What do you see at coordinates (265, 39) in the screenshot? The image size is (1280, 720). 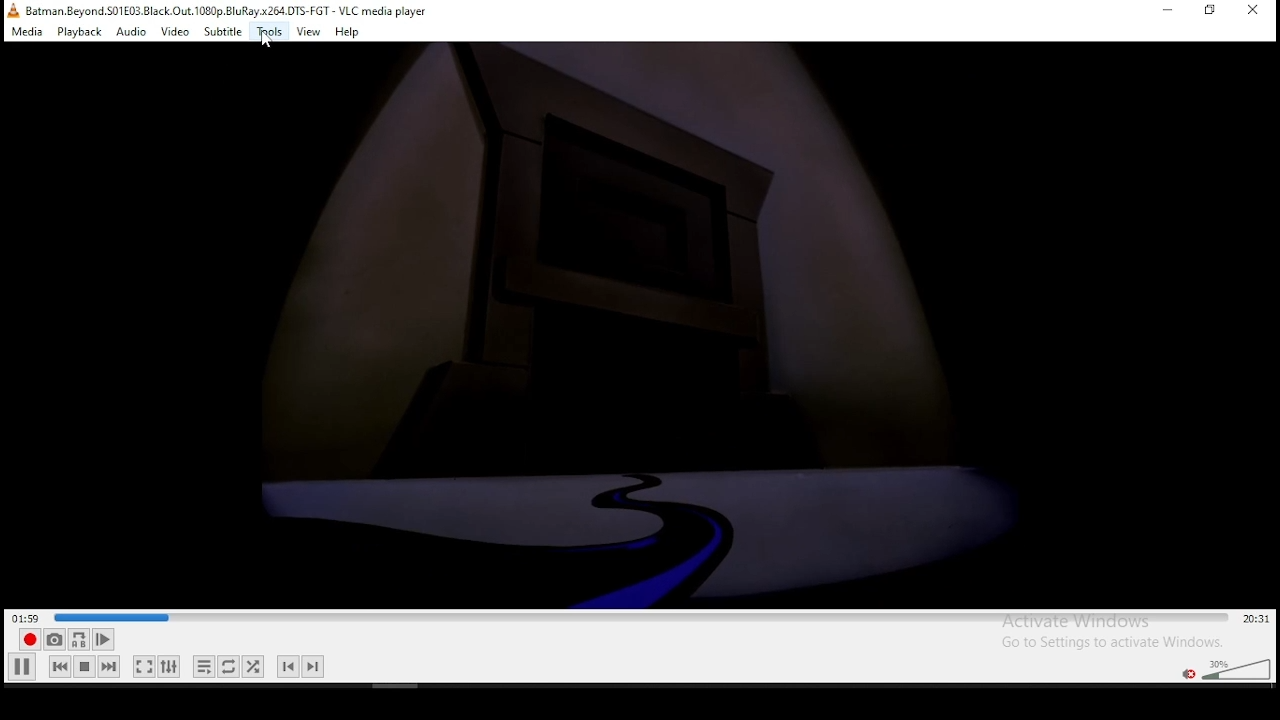 I see `Cursor` at bounding box center [265, 39].